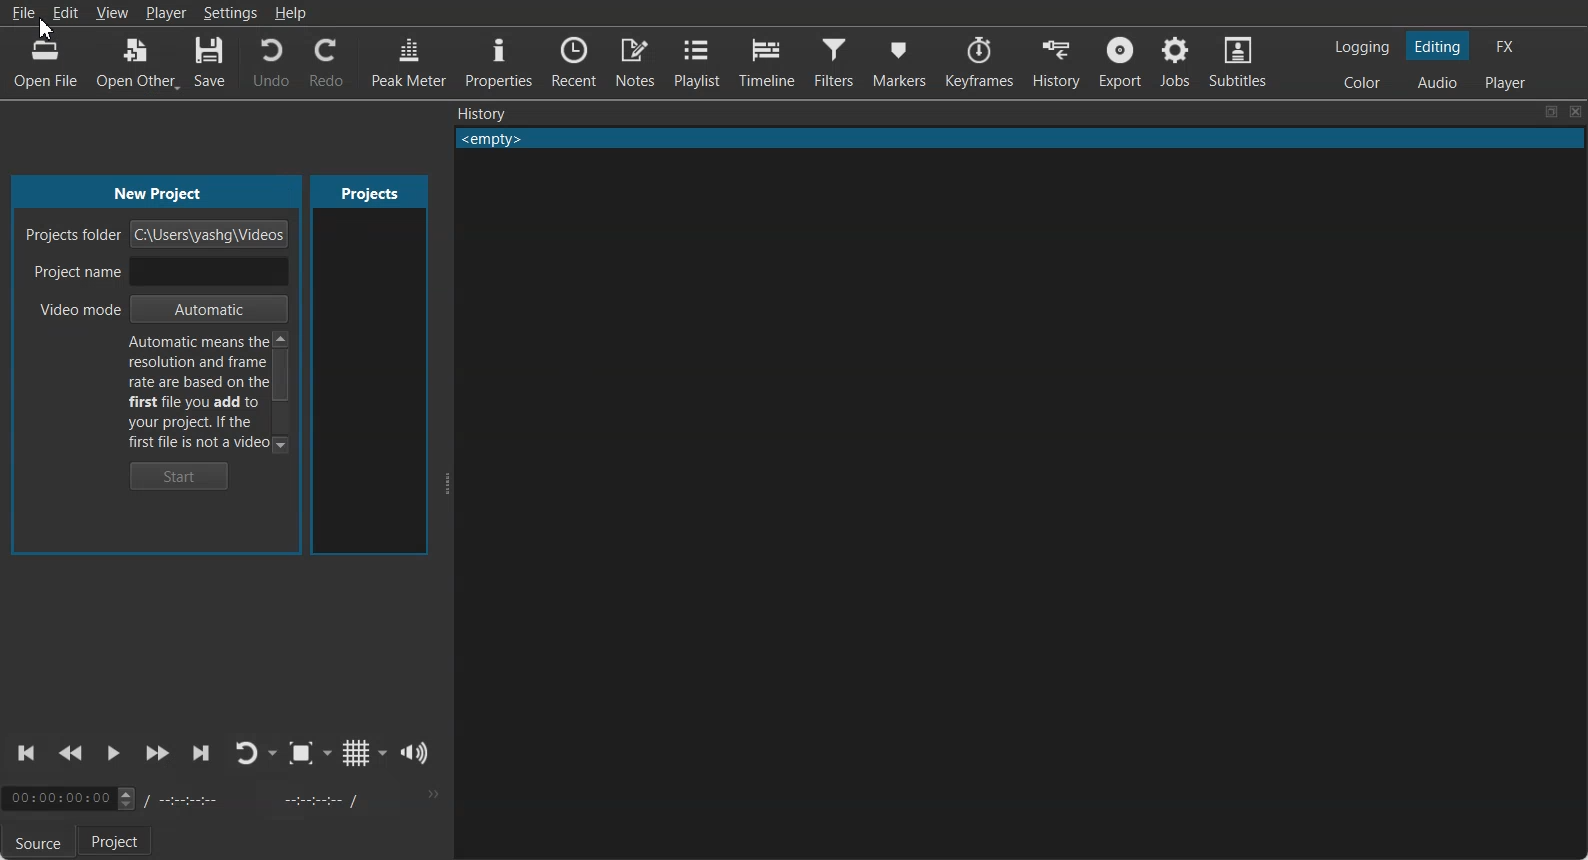  I want to click on New Project, so click(164, 191).